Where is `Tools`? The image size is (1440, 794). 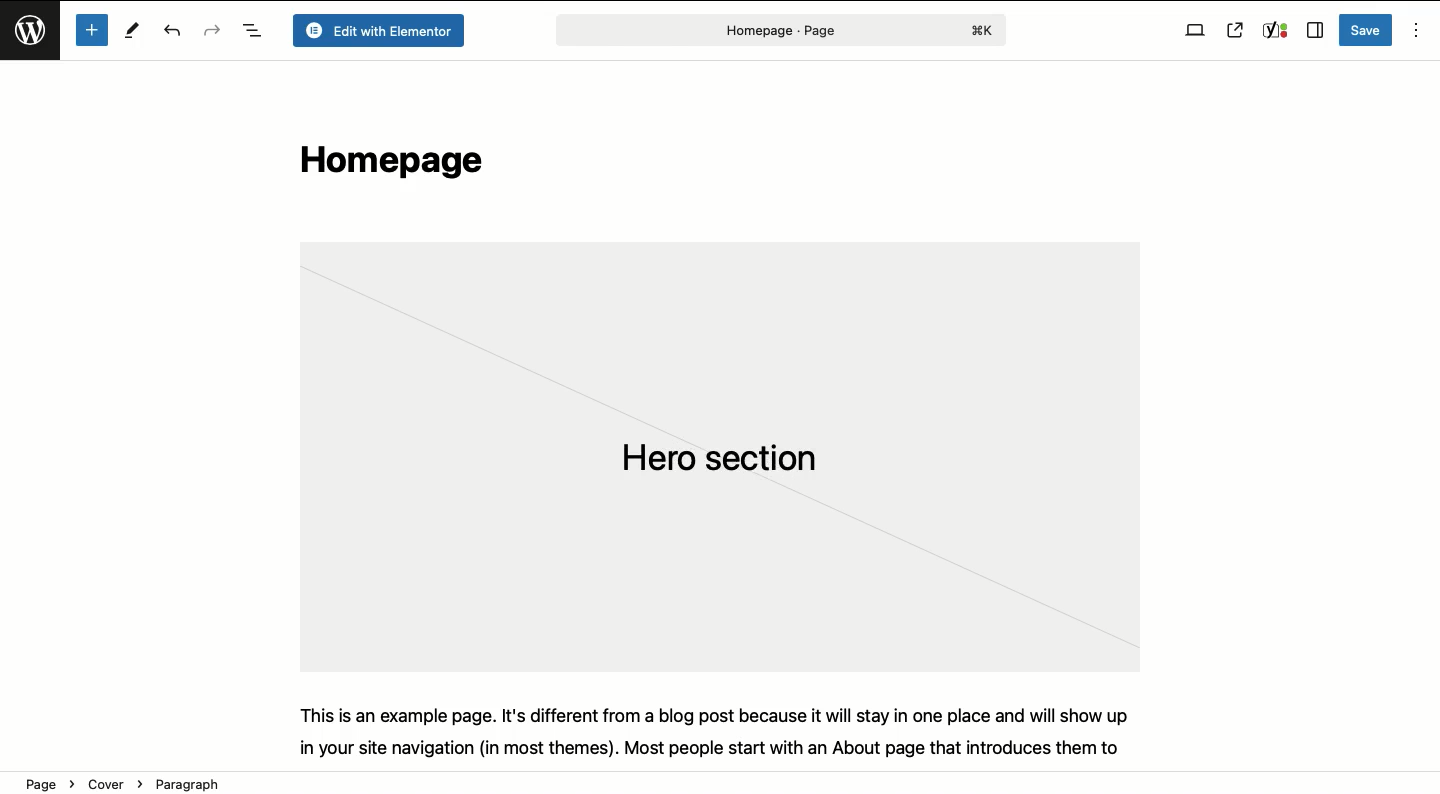 Tools is located at coordinates (134, 33).